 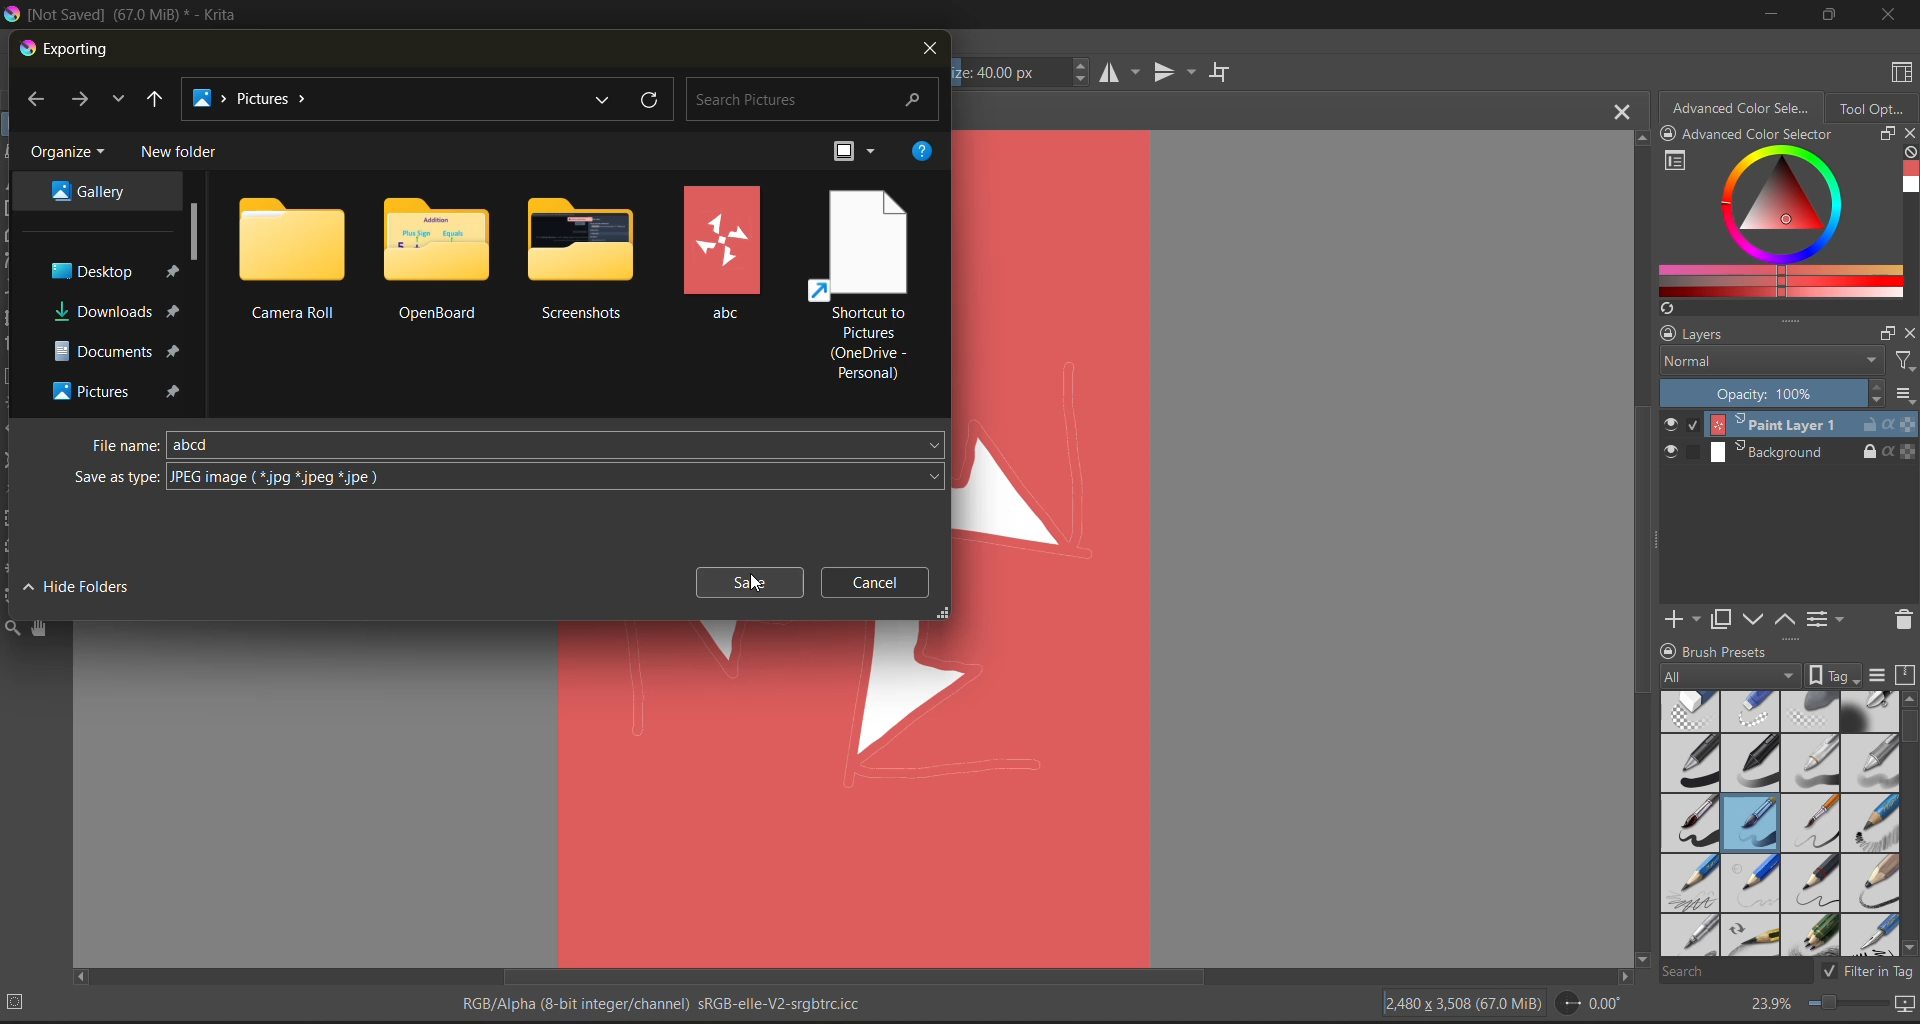 What do you see at coordinates (1889, 333) in the screenshot?
I see `float docker` at bounding box center [1889, 333].